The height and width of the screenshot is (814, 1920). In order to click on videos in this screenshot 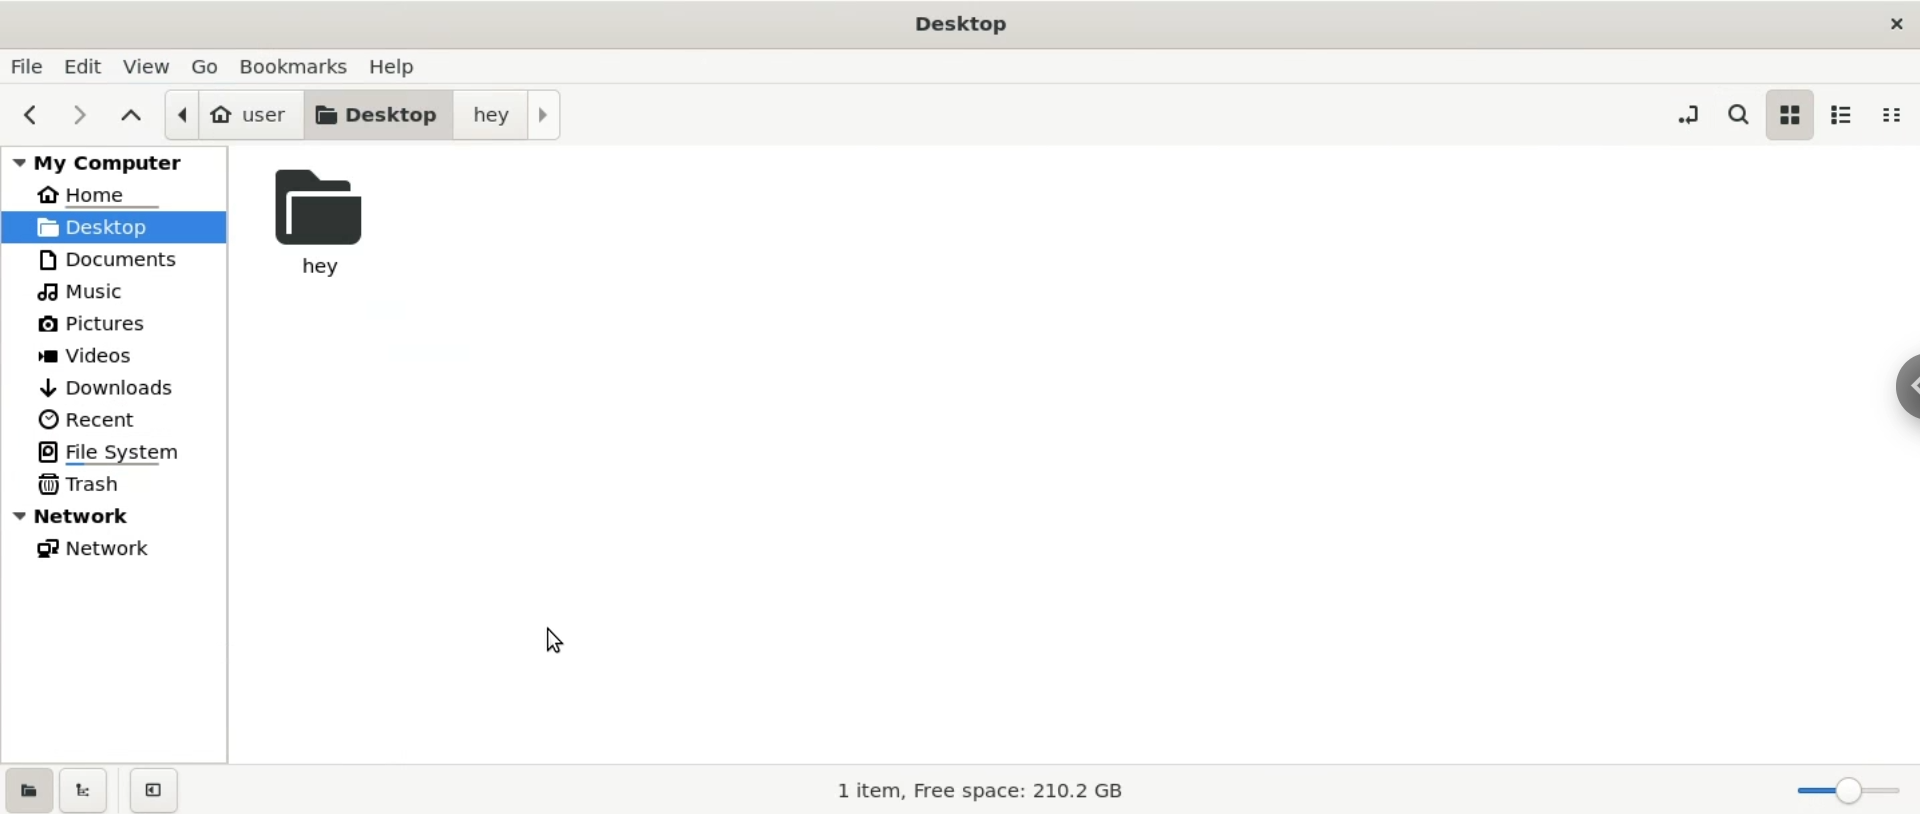, I will do `click(122, 354)`.